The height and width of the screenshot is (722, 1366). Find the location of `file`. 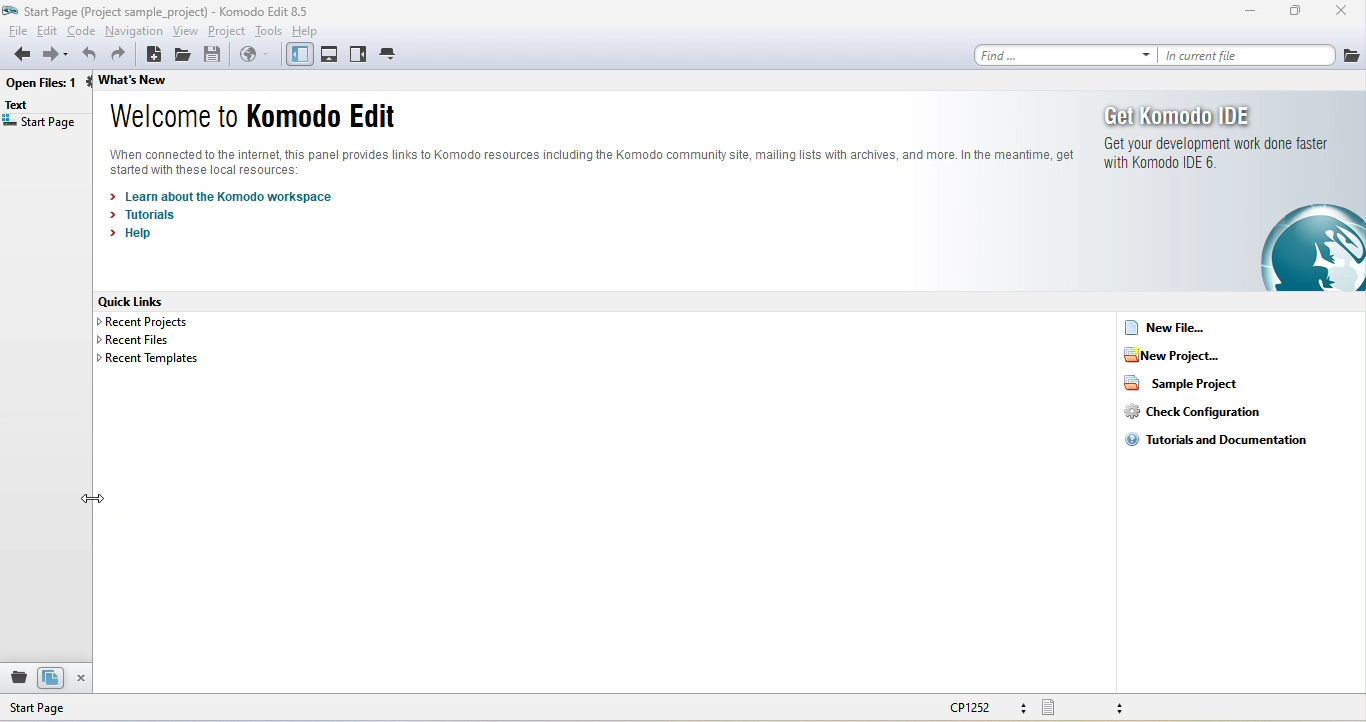

file is located at coordinates (1351, 54).